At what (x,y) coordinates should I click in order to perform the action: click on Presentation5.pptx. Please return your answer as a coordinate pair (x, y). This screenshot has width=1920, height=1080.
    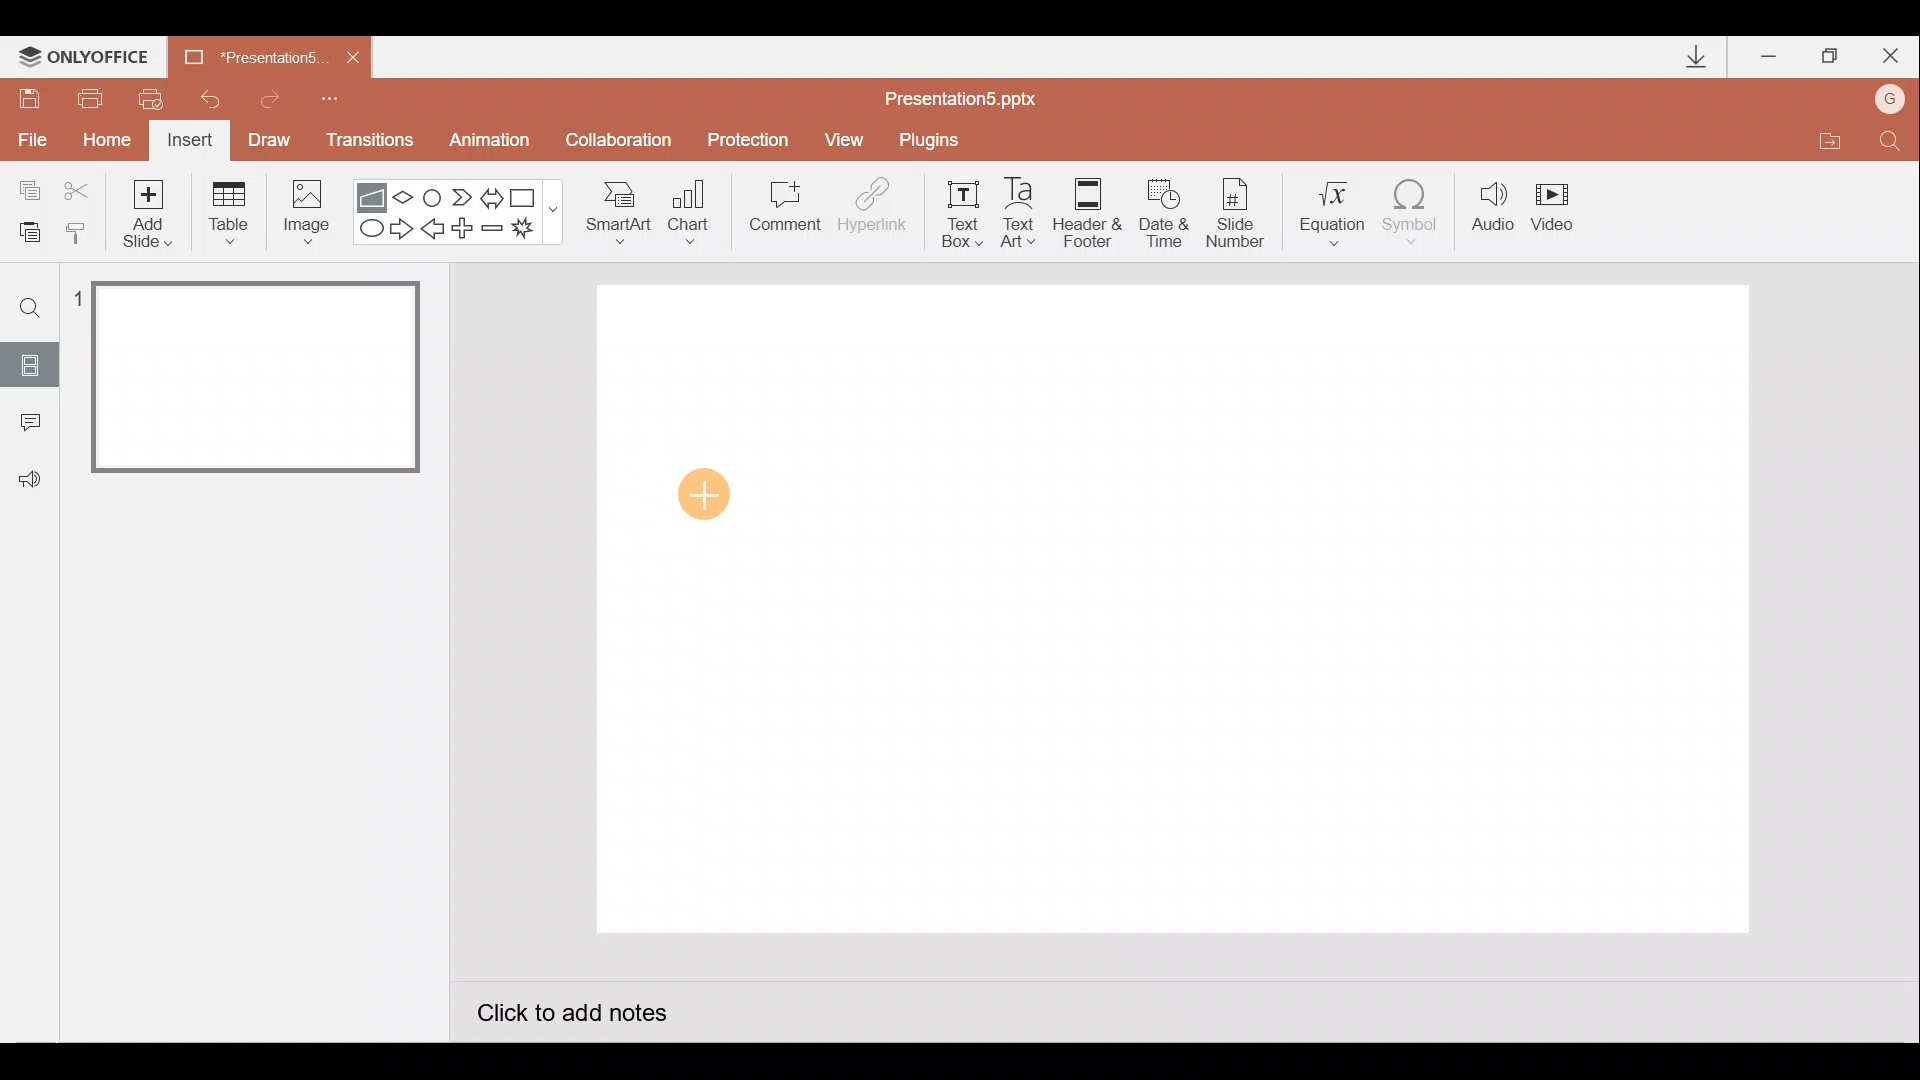
    Looking at the image, I should click on (974, 94).